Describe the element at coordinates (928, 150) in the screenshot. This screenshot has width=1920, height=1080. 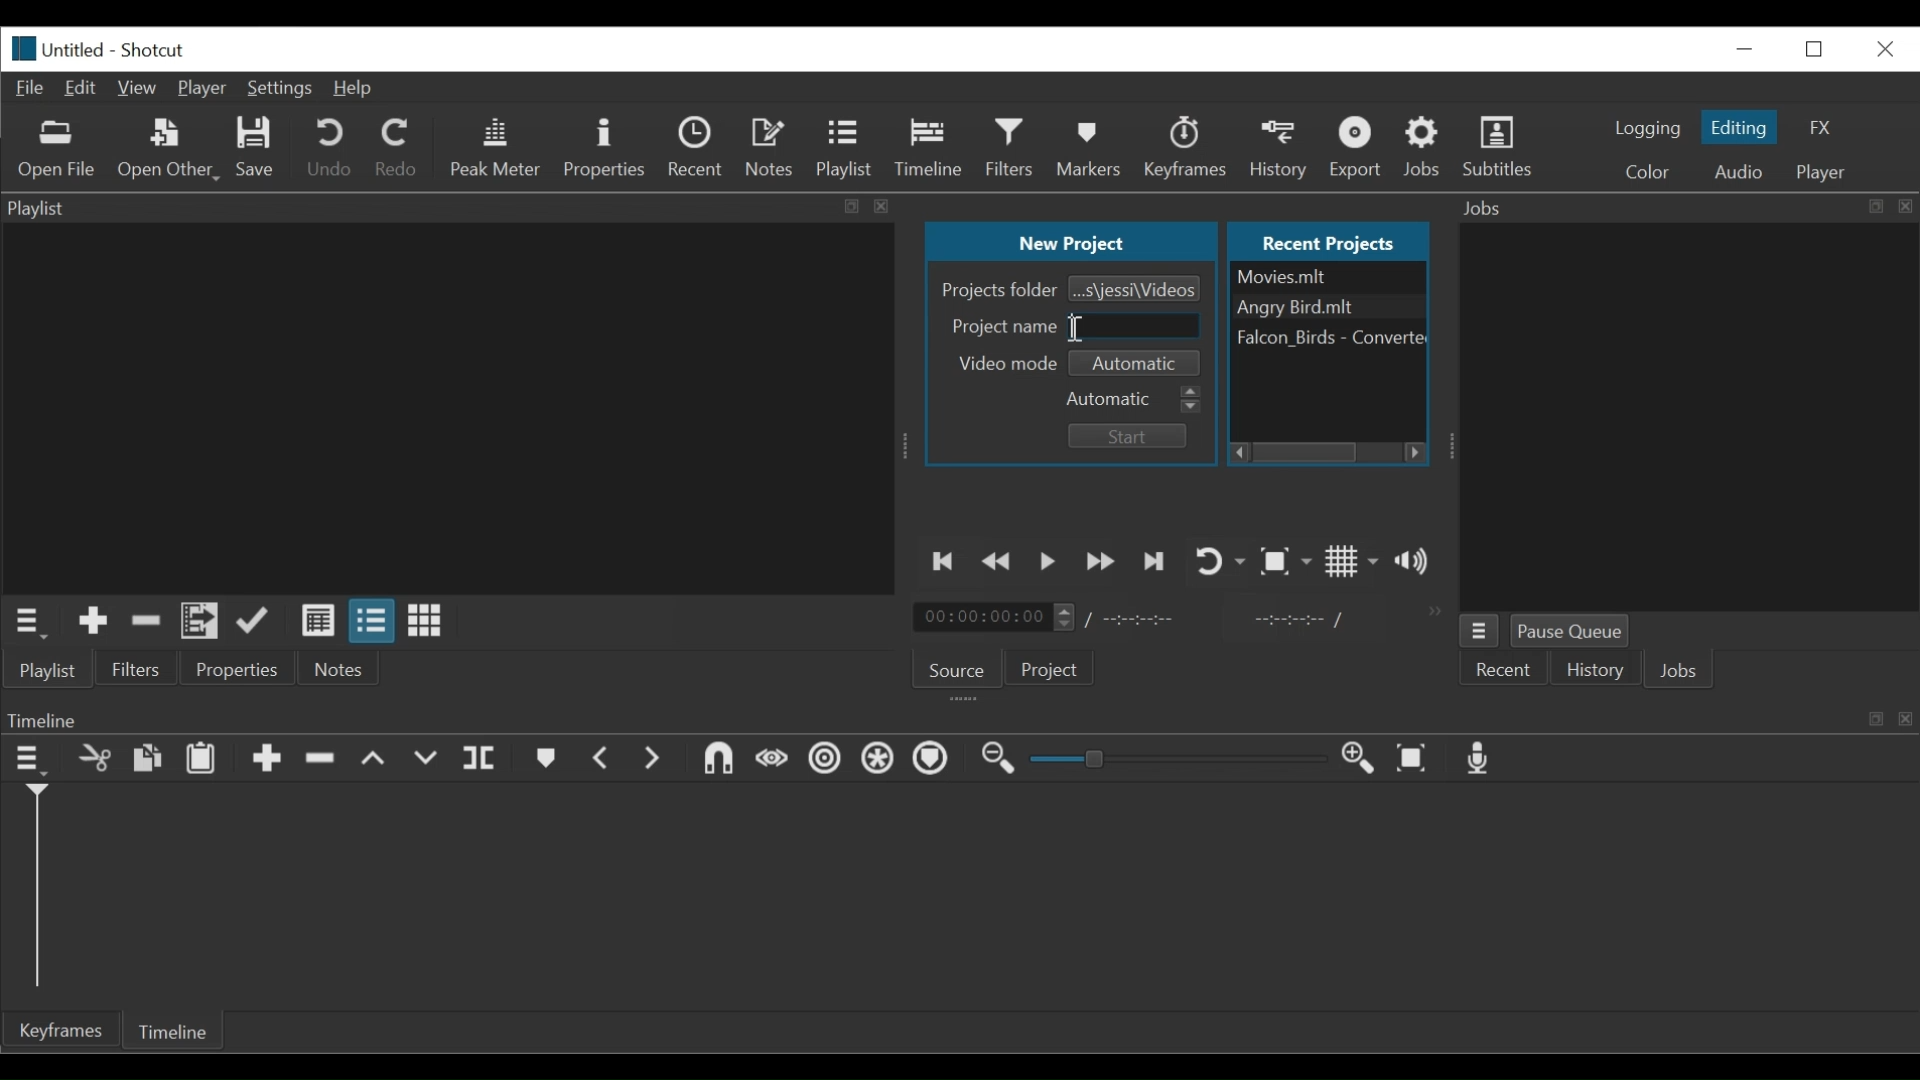
I see `Timeline` at that location.